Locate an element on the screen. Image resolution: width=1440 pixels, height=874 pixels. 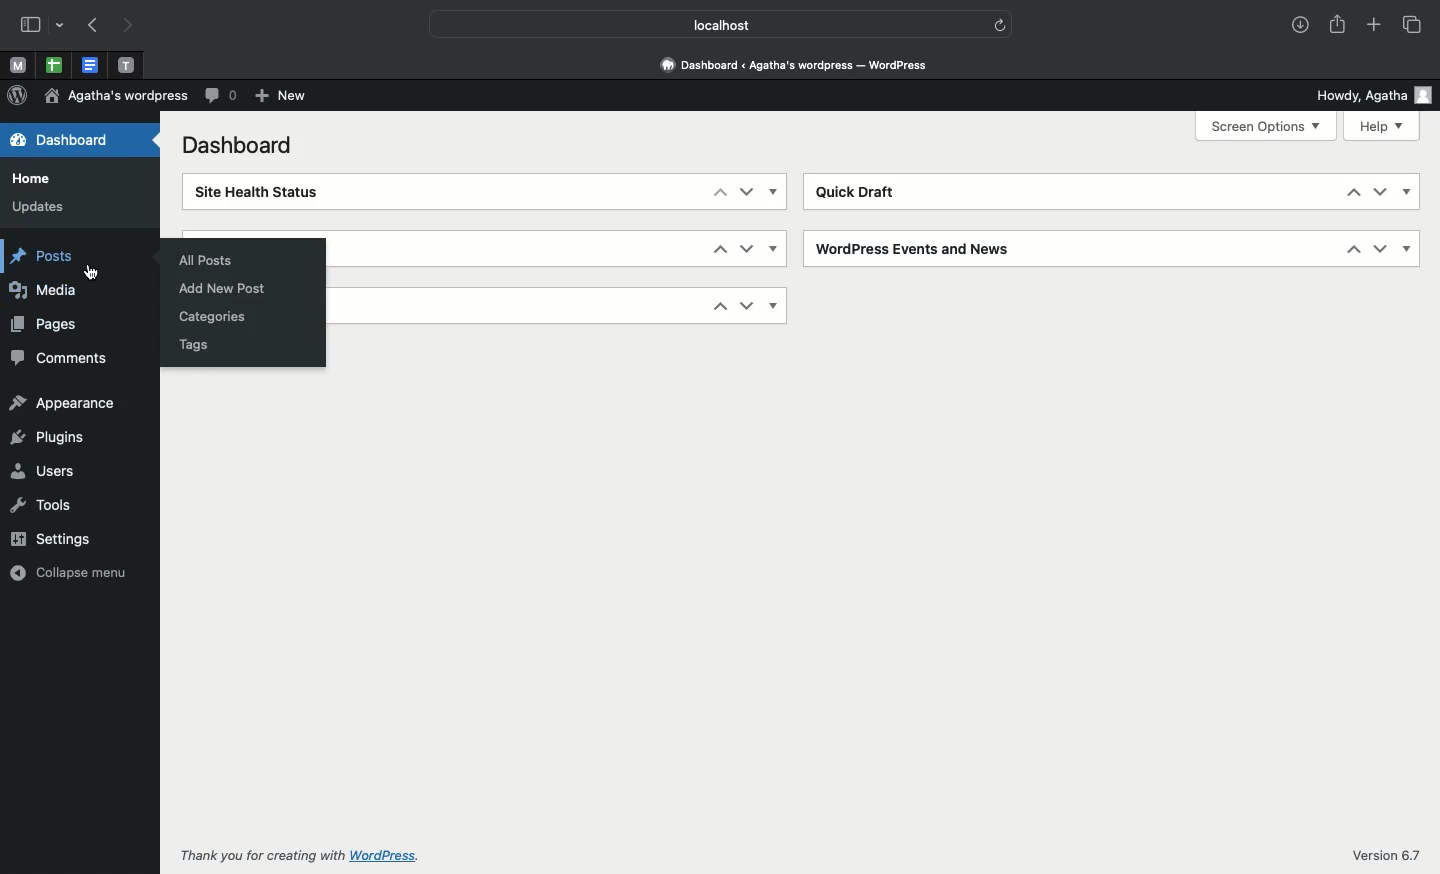
Local host is located at coordinates (708, 22).